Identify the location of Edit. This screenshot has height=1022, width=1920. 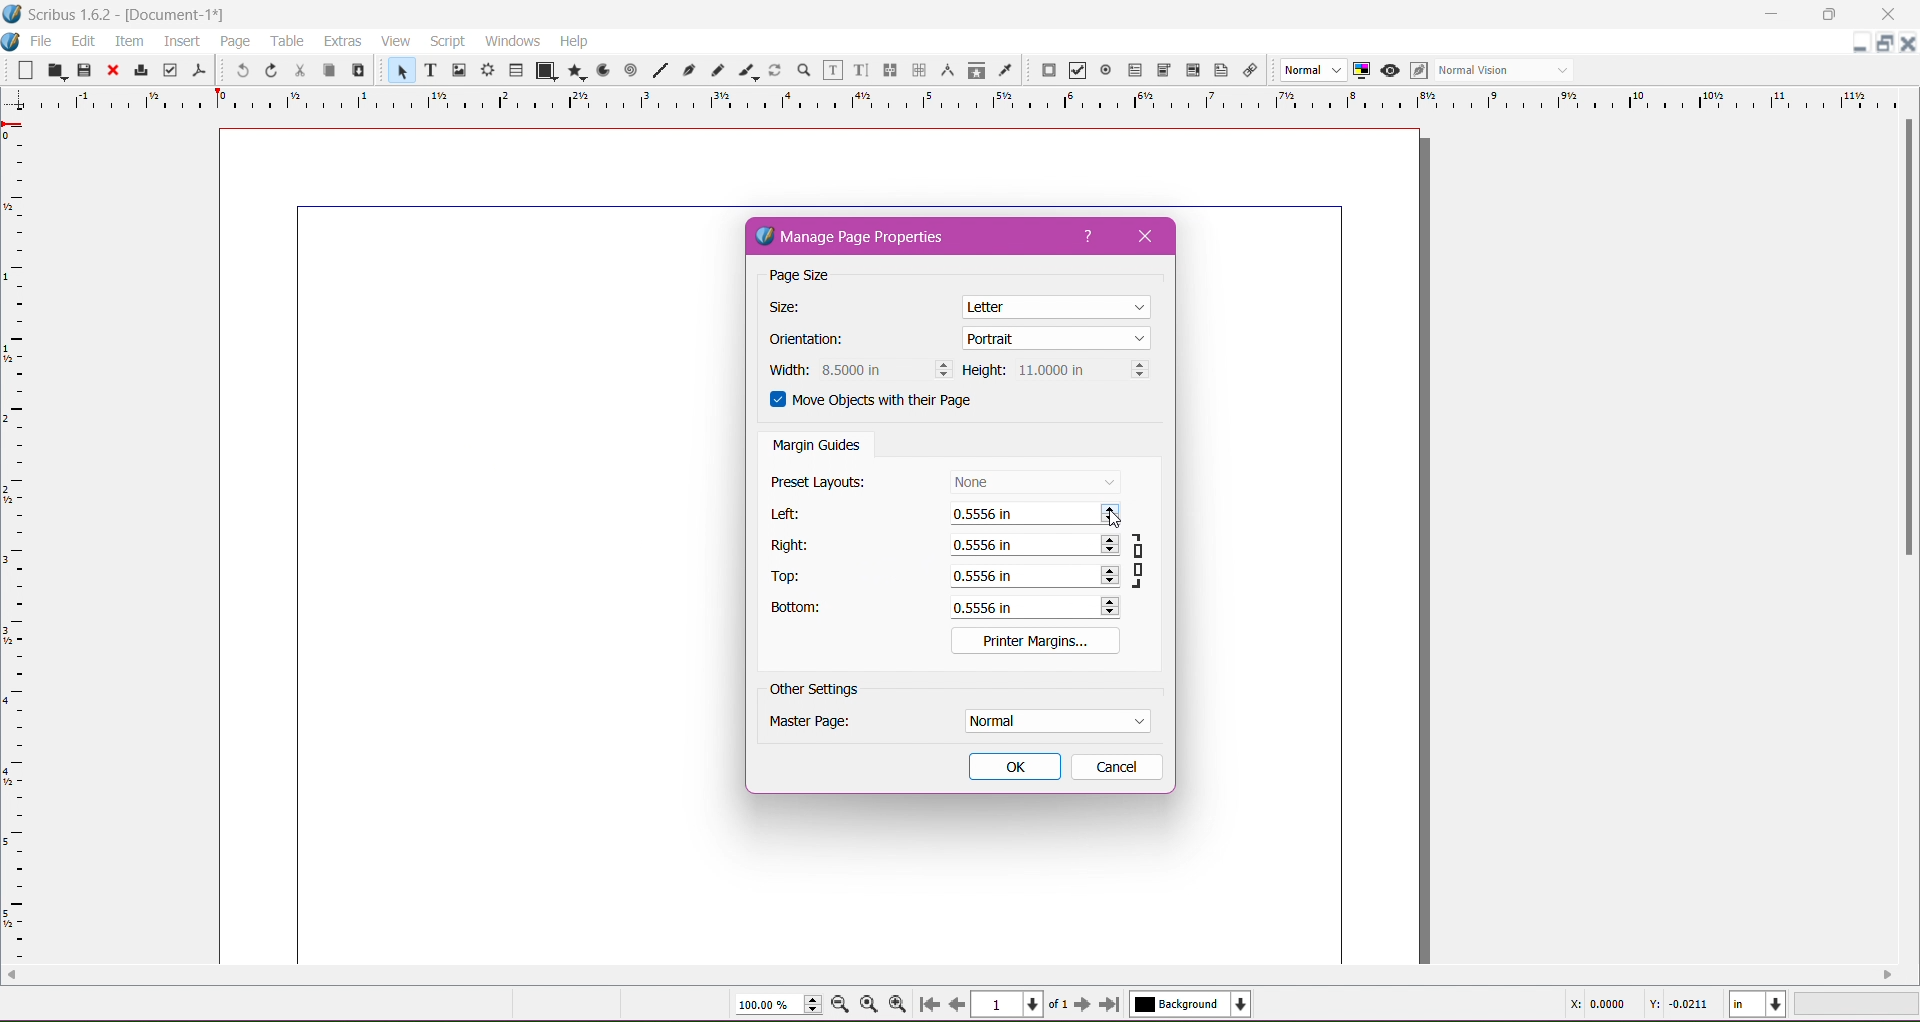
(83, 40).